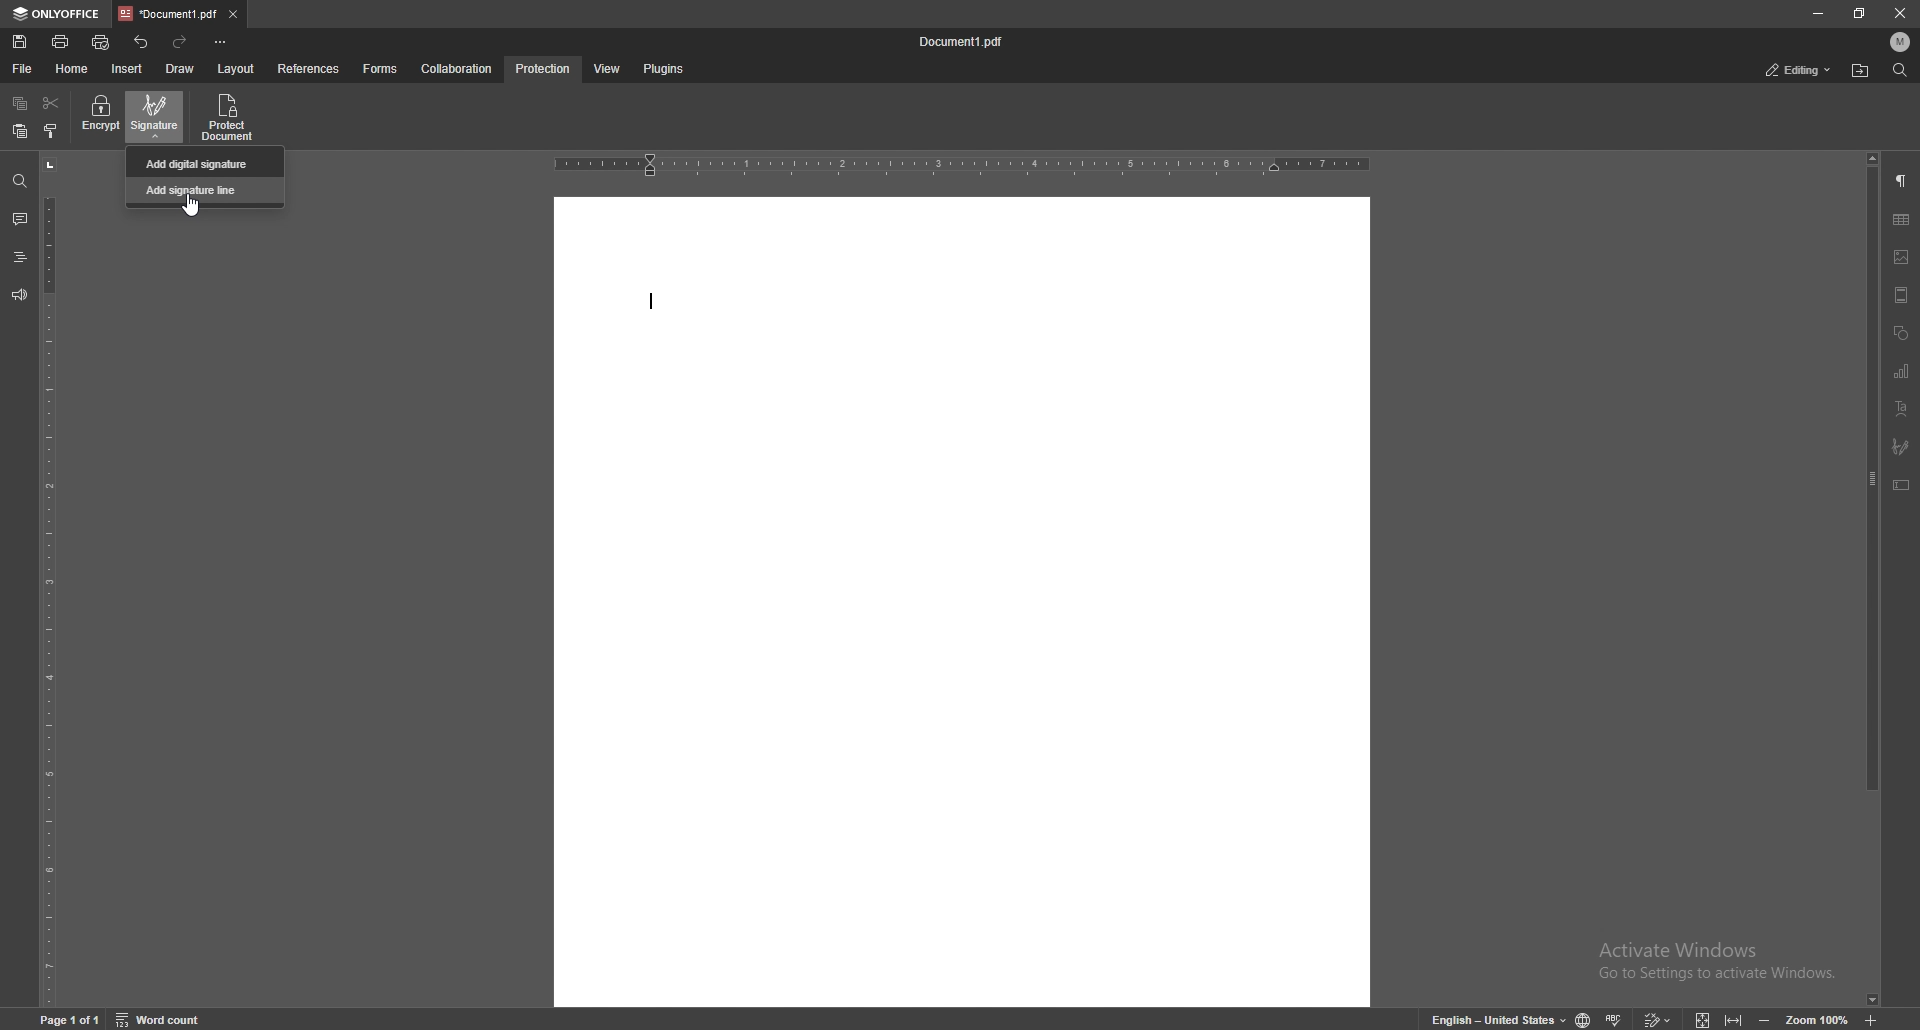 This screenshot has height=1030, width=1920. I want to click on print, so click(62, 41).